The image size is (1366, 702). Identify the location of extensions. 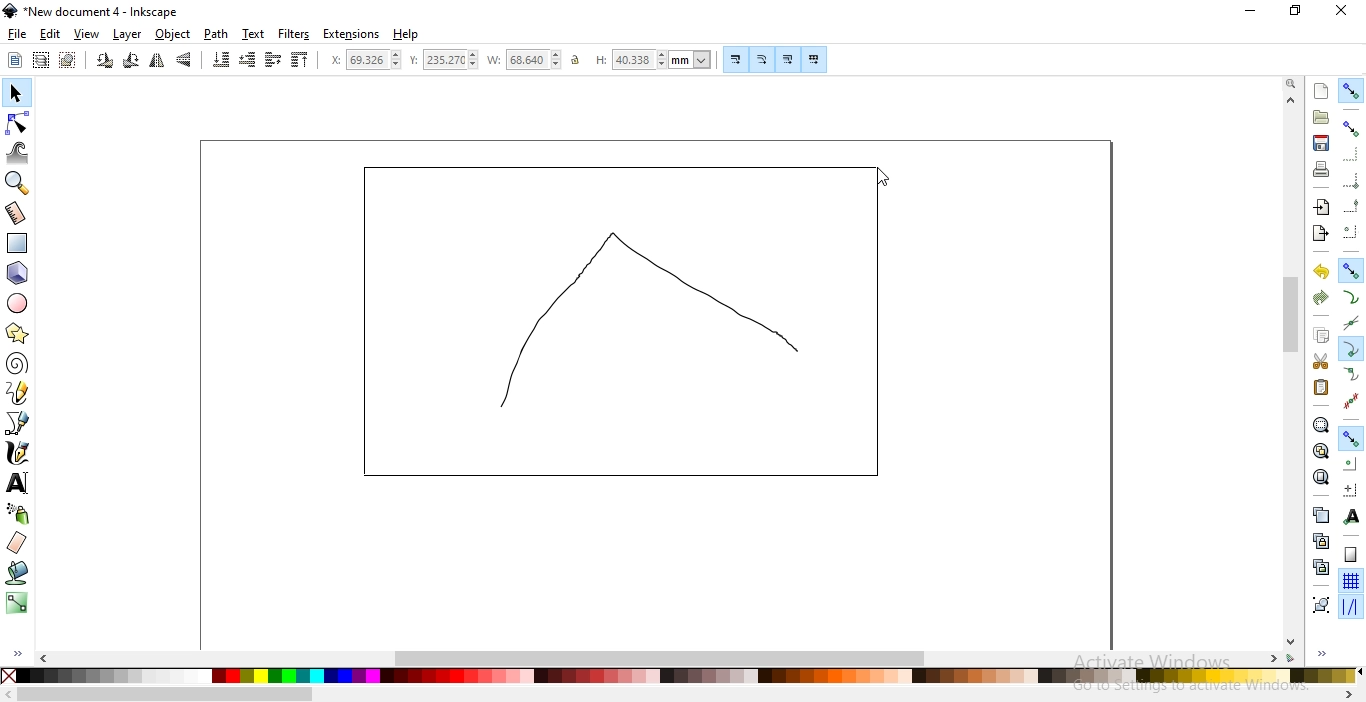
(351, 35).